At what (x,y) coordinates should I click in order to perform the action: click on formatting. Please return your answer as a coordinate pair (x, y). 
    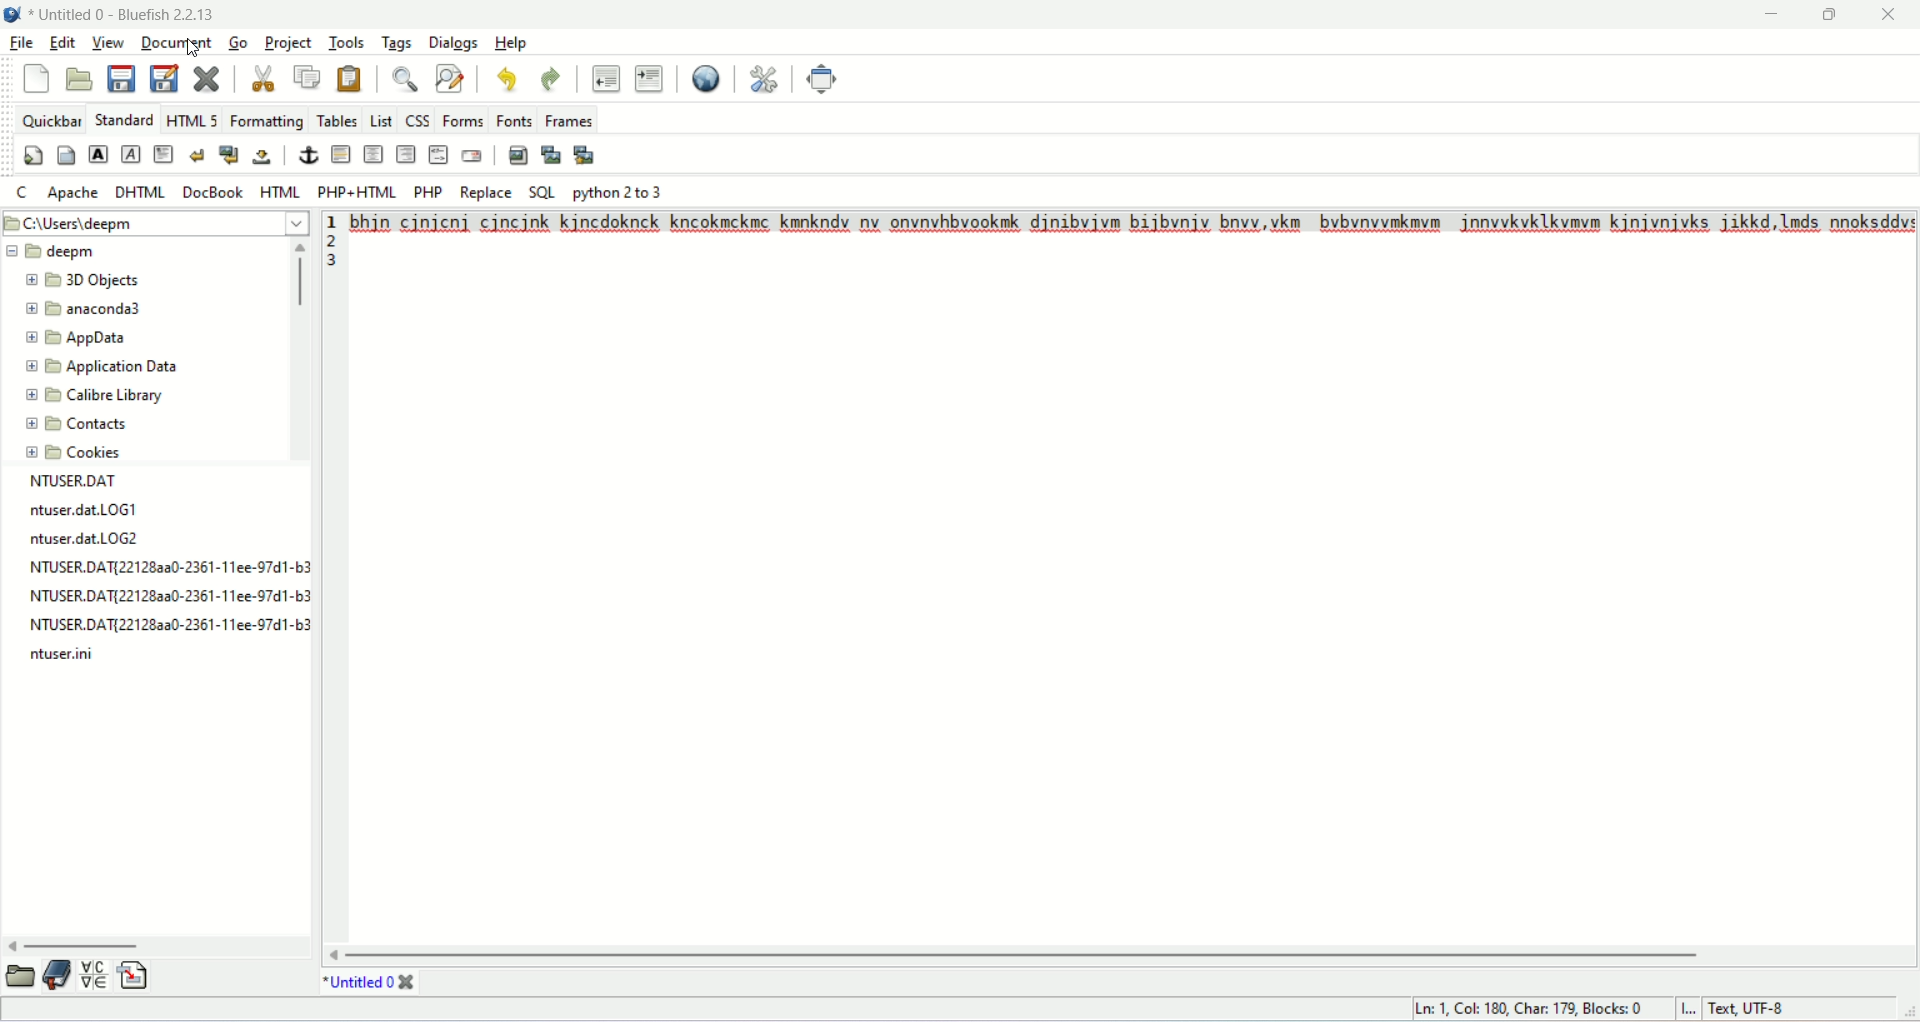
    Looking at the image, I should click on (267, 120).